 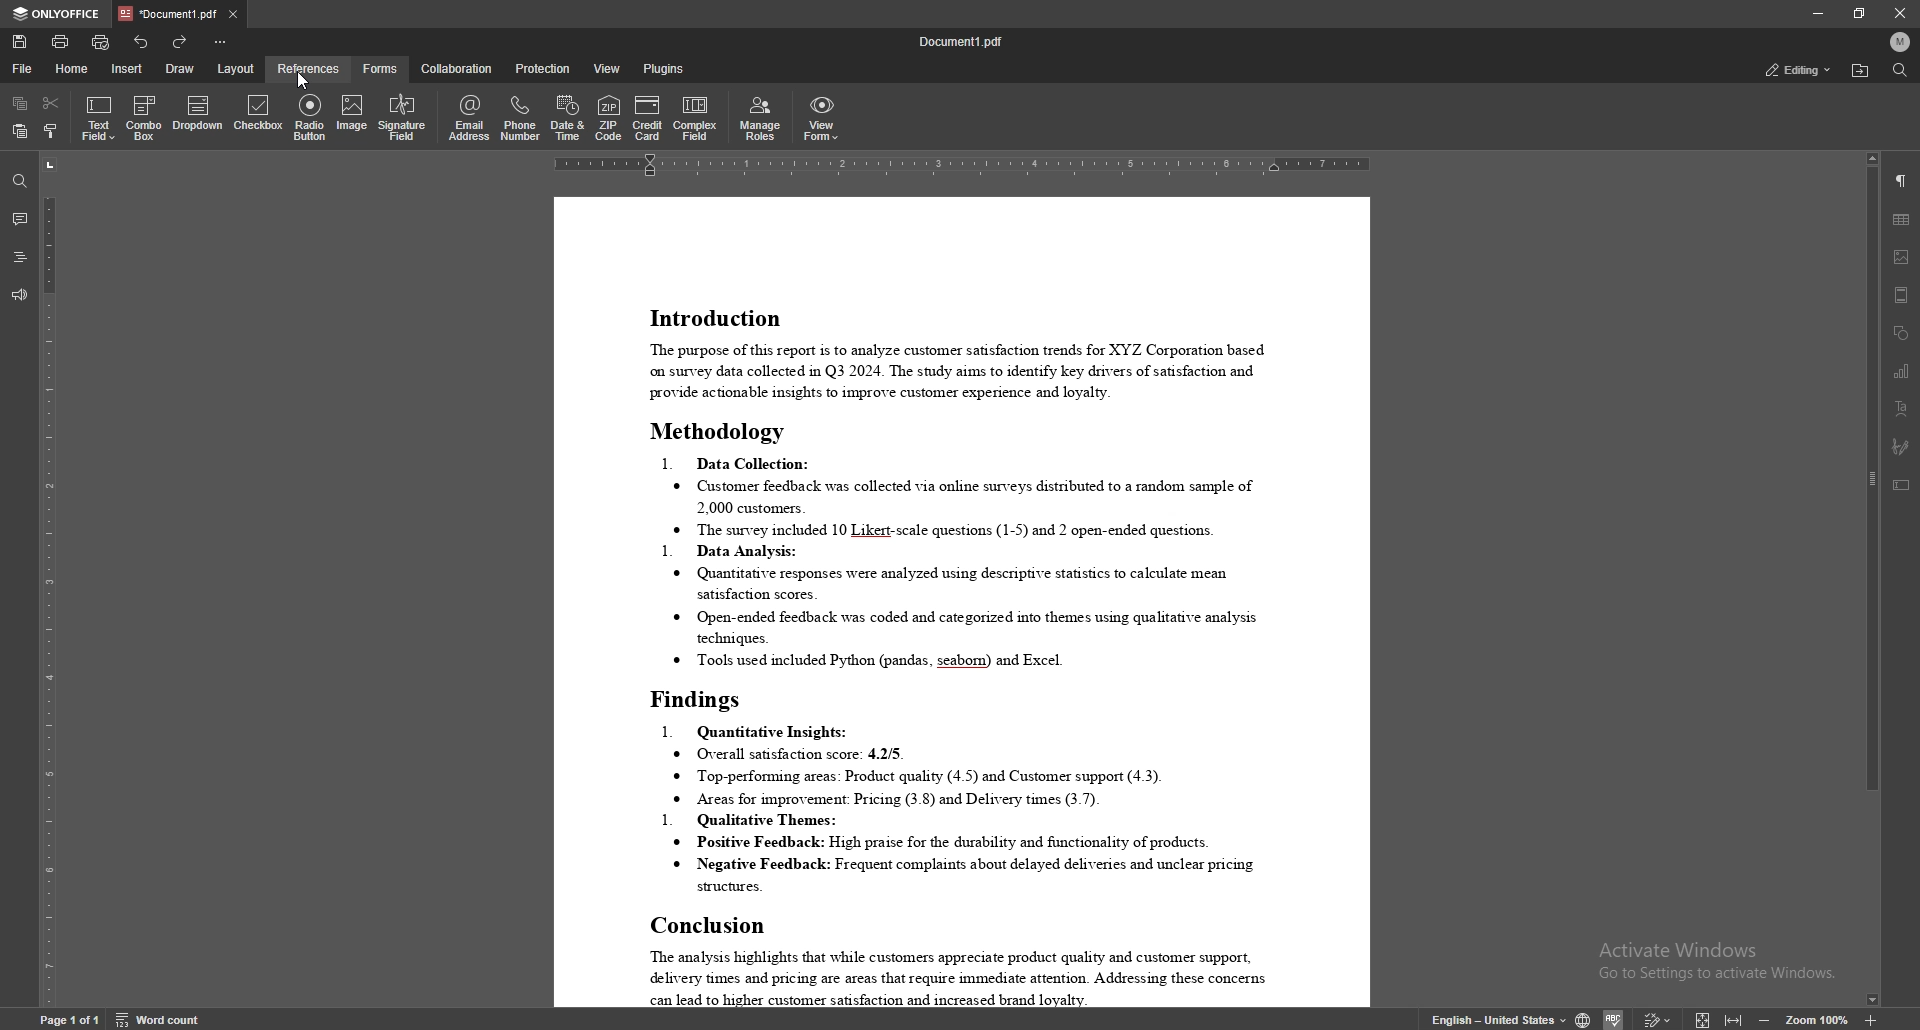 What do you see at coordinates (610, 118) in the screenshot?
I see `zip code` at bounding box center [610, 118].